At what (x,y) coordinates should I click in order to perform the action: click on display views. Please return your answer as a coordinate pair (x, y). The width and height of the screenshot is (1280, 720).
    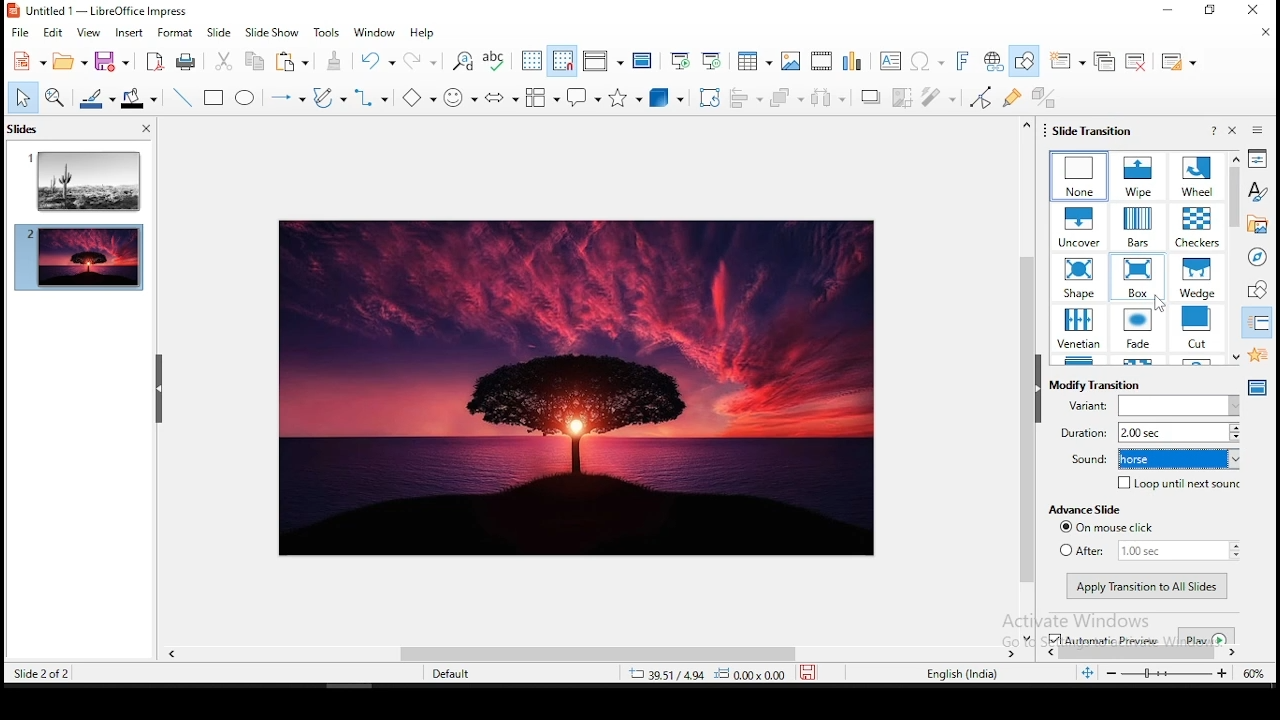
    Looking at the image, I should click on (602, 61).